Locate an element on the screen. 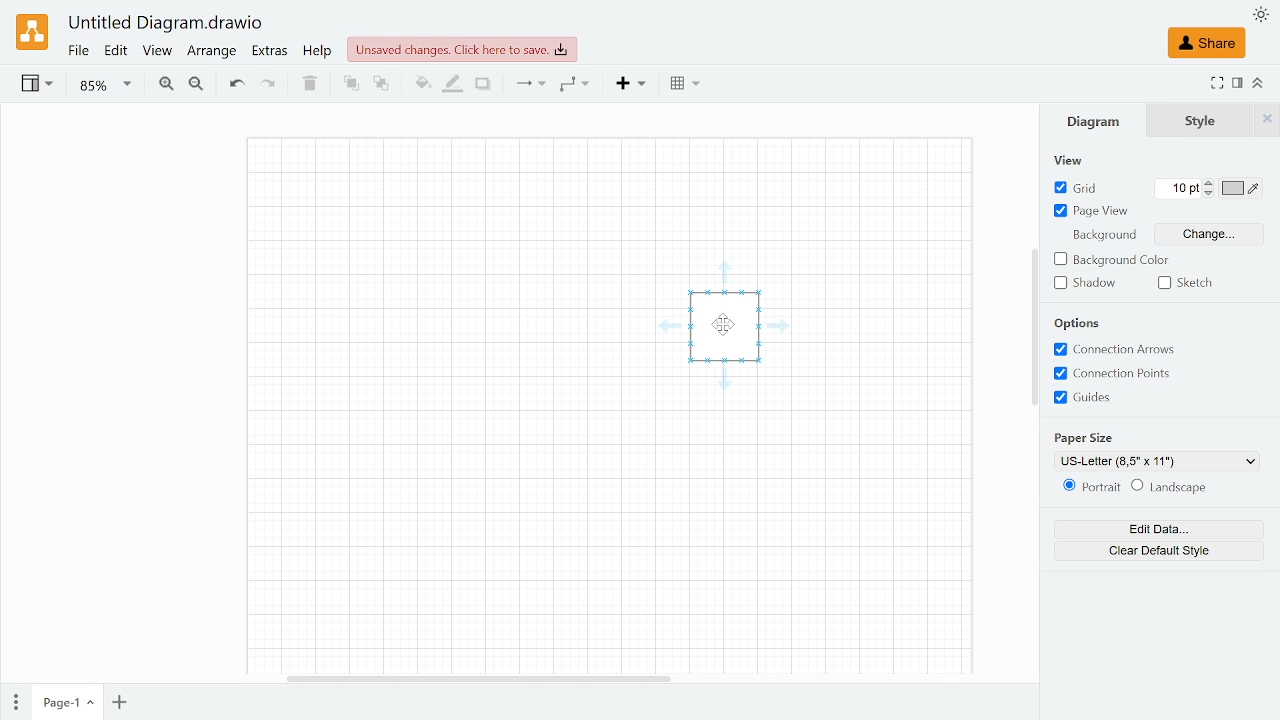  Page view is located at coordinates (1093, 212).